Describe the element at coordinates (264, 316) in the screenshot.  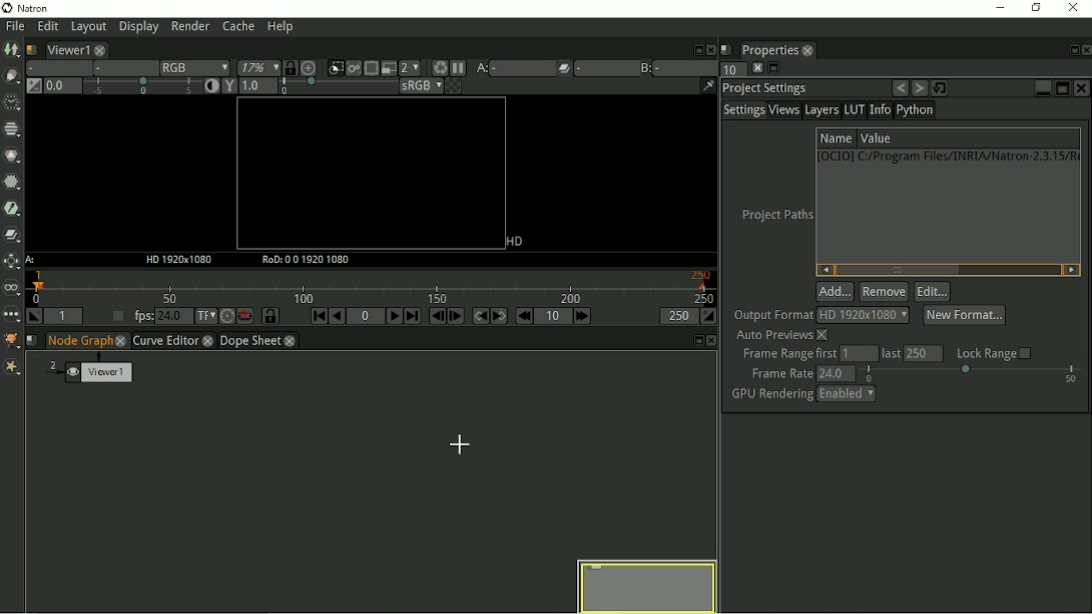
I see `Synchronize` at that location.